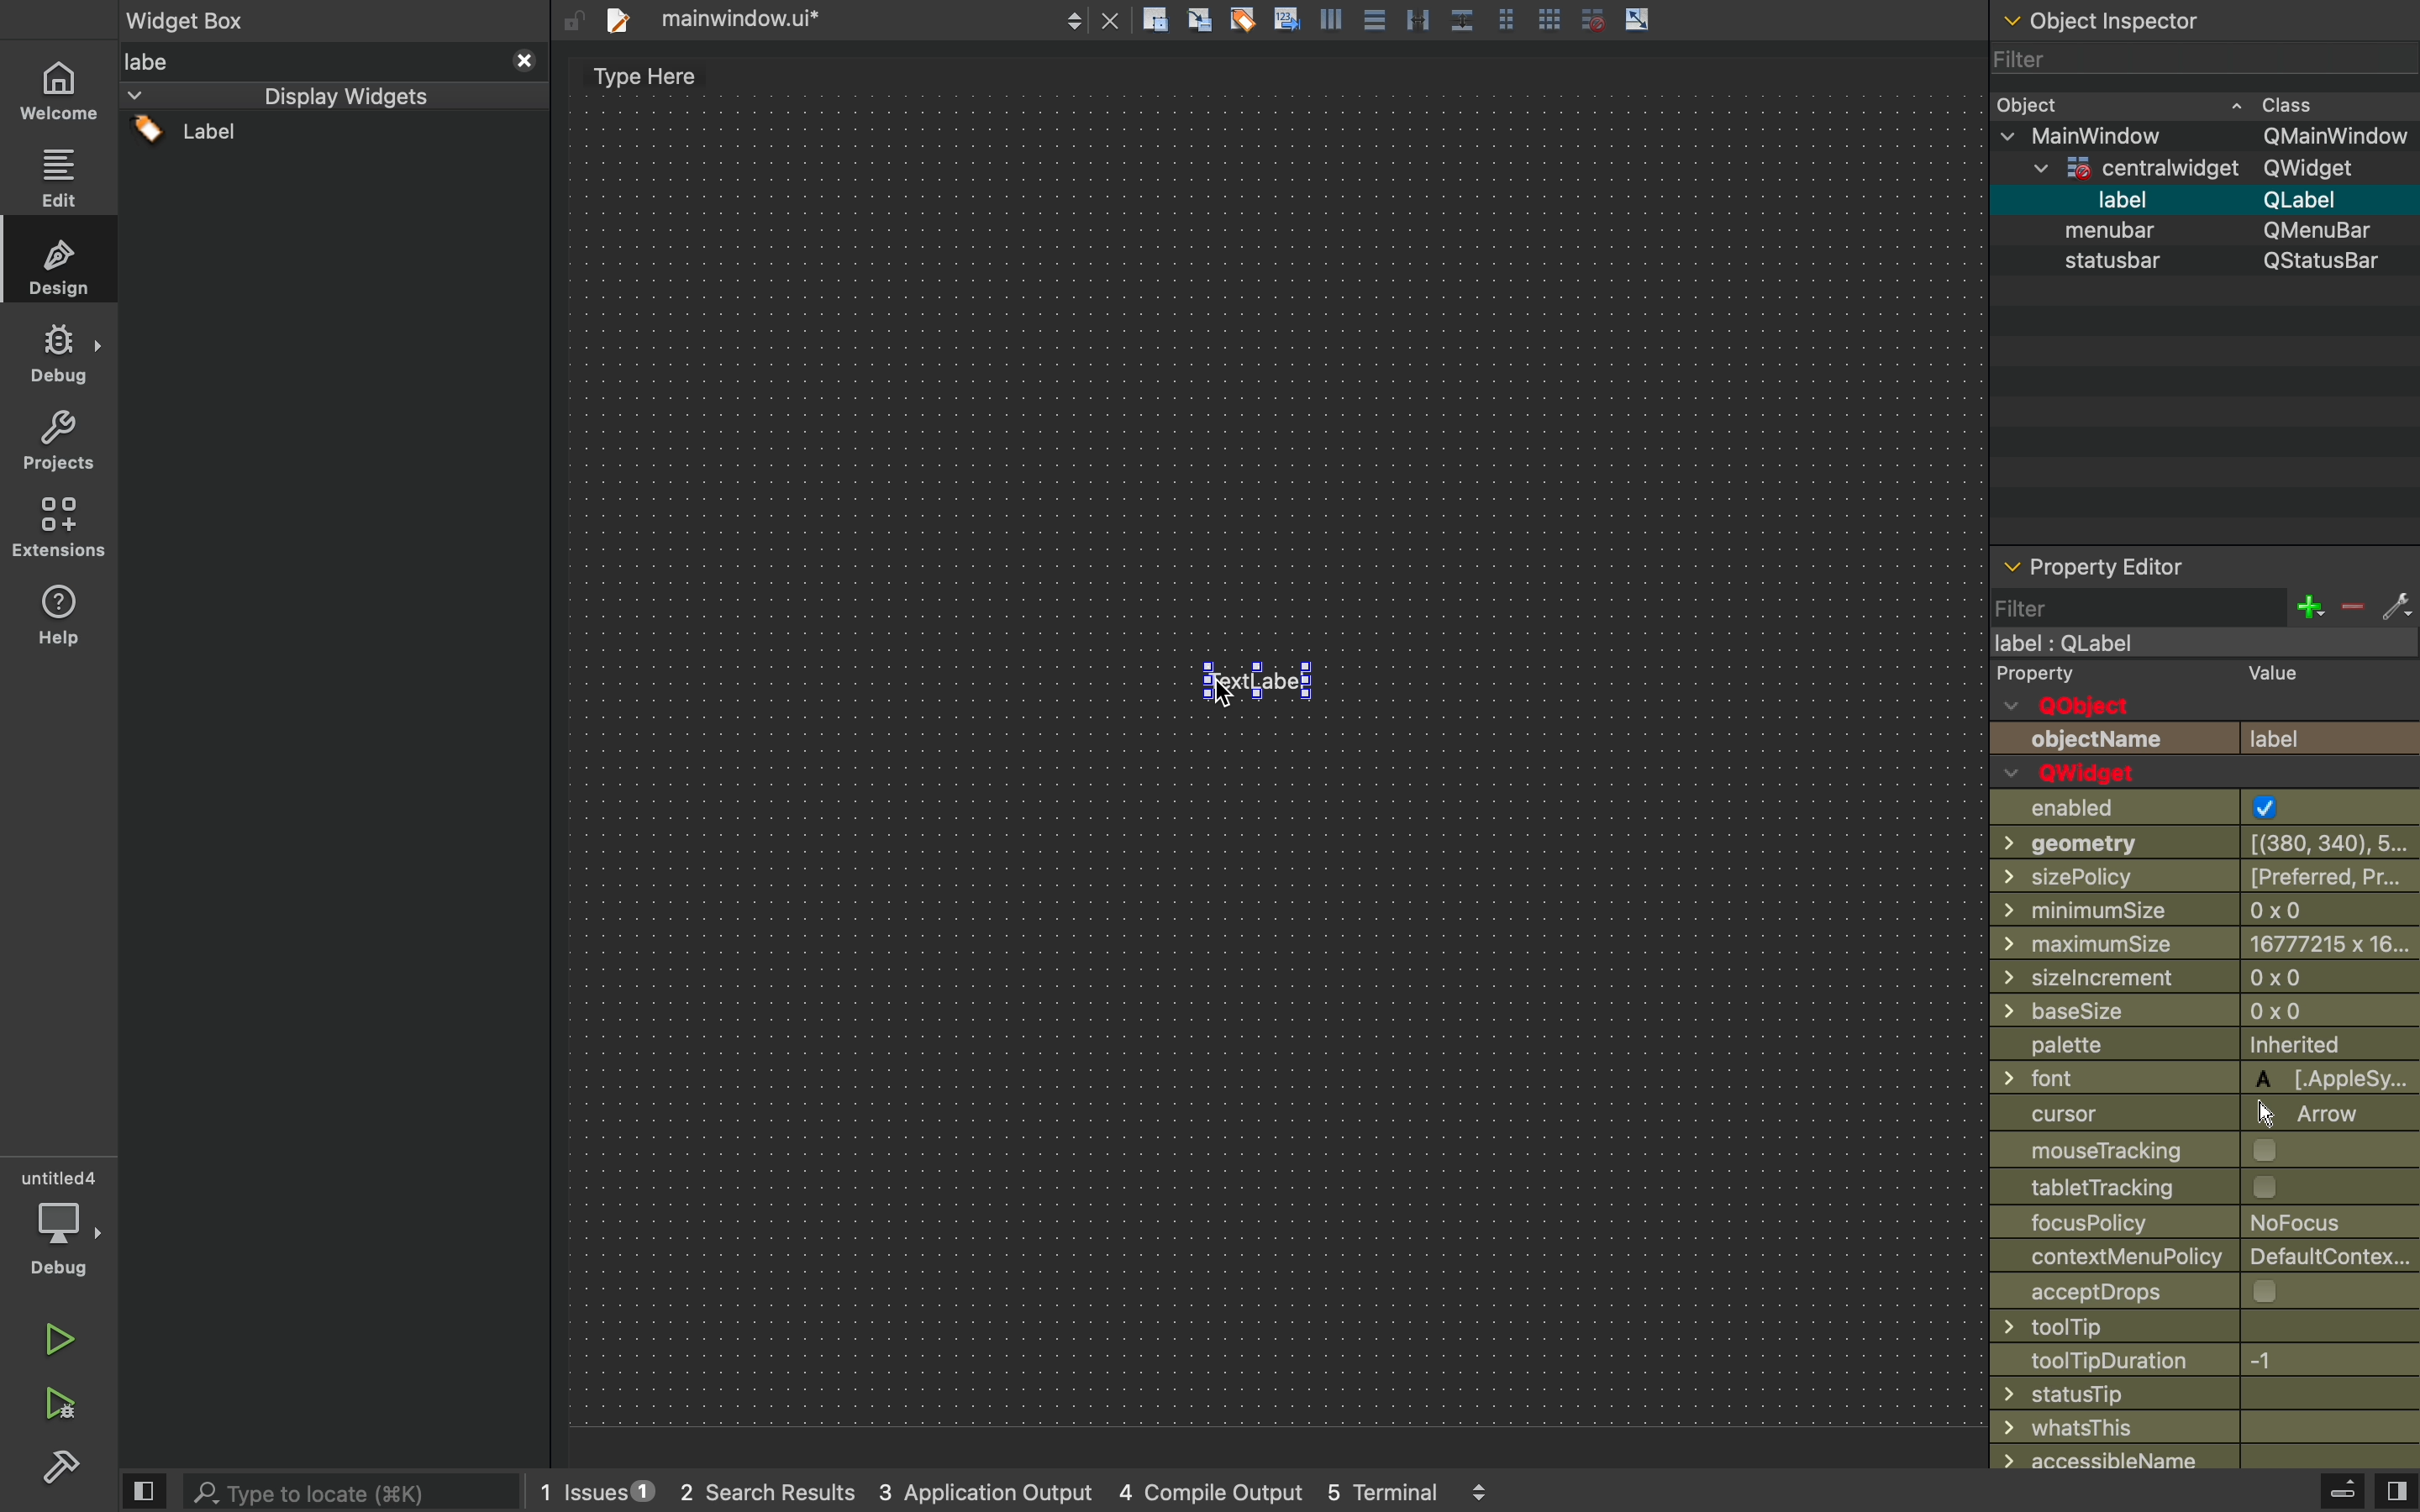  Describe the element at coordinates (2205, 1114) in the screenshot. I see `` at that location.